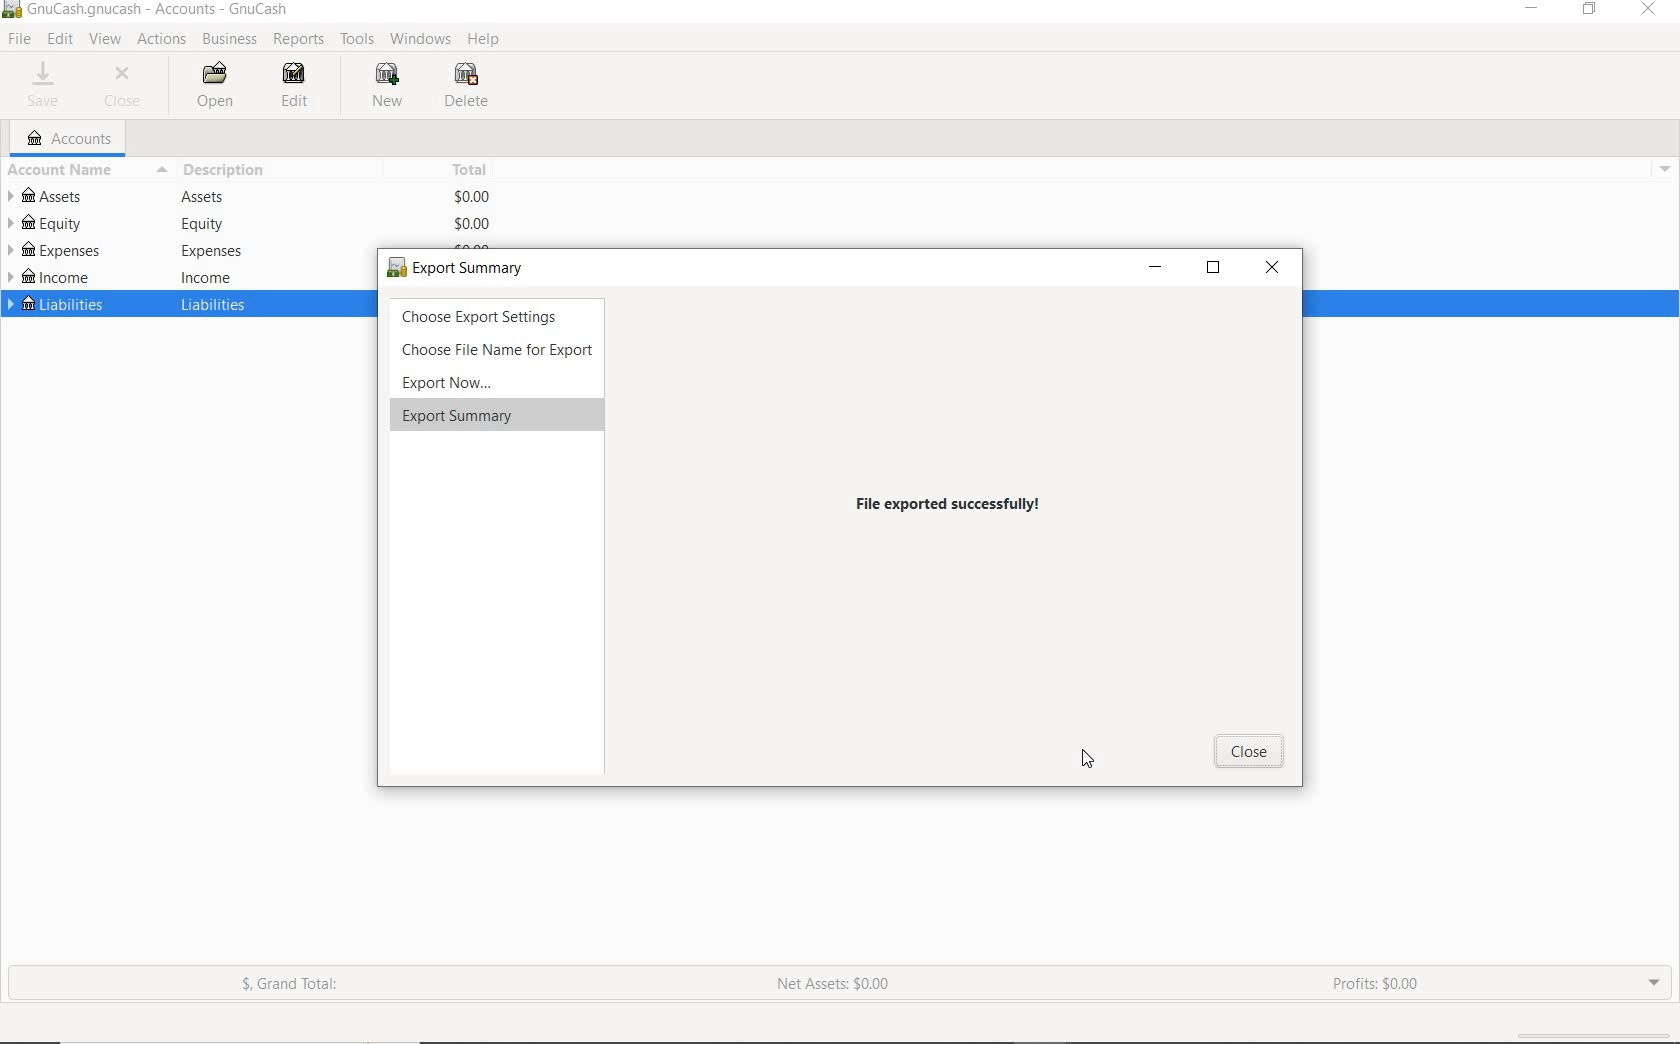  What do you see at coordinates (205, 196) in the screenshot?
I see `Assets` at bounding box center [205, 196].